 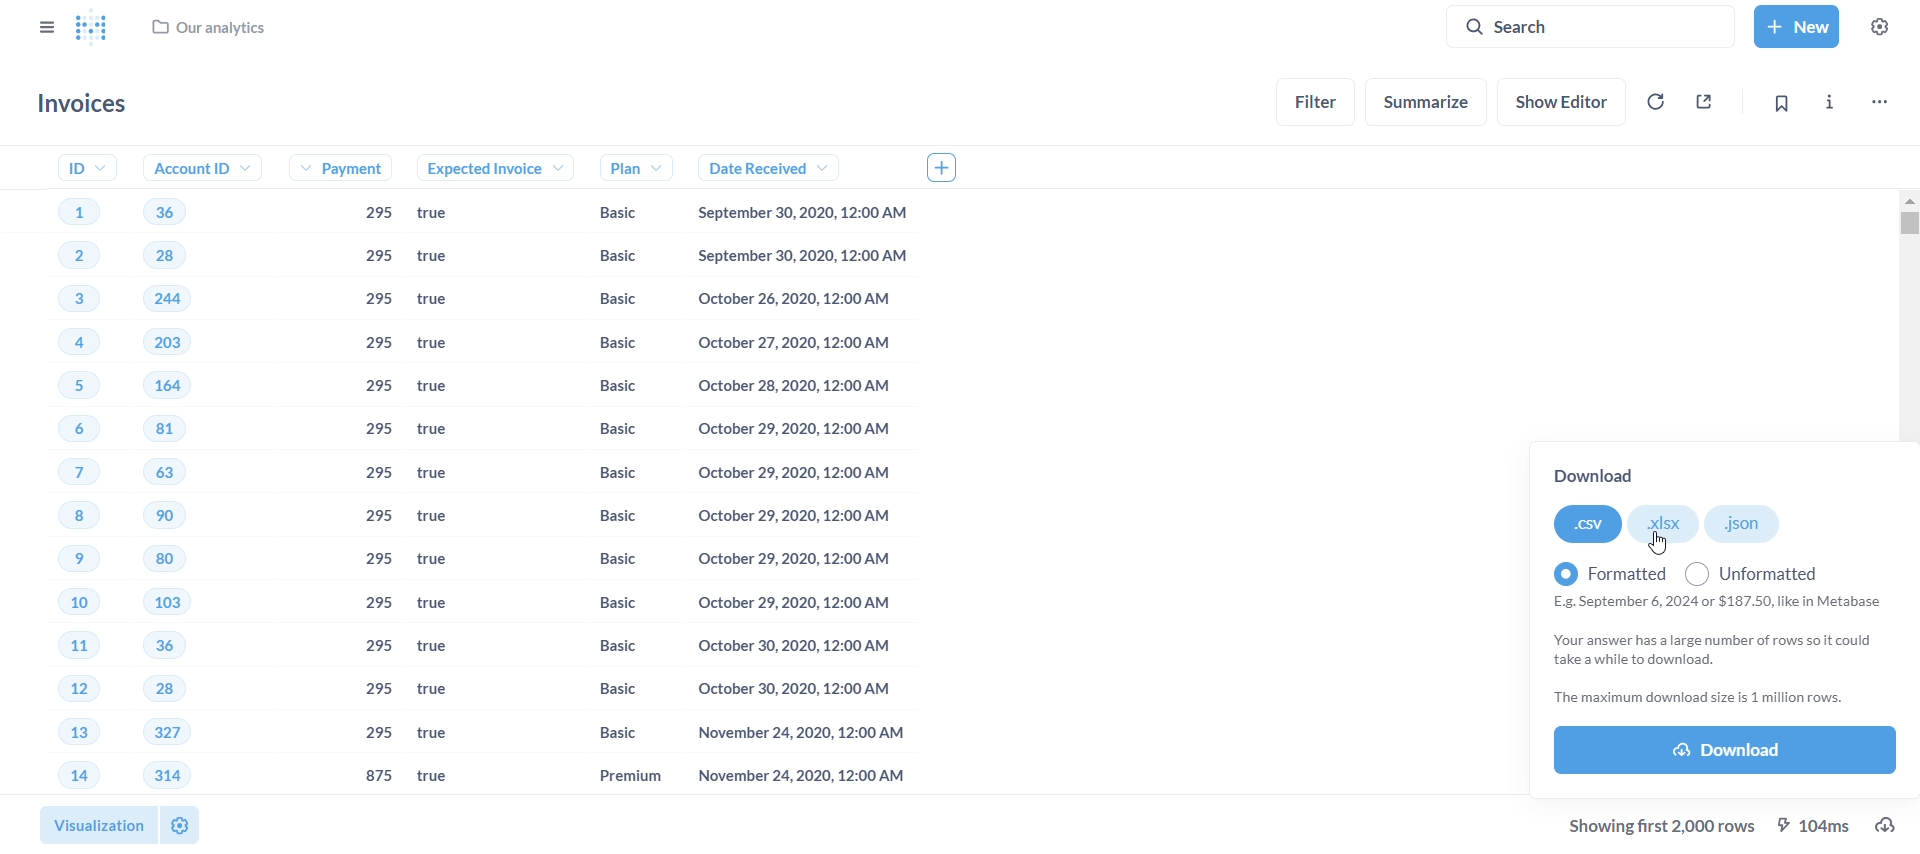 What do you see at coordinates (64, 776) in the screenshot?
I see `14` at bounding box center [64, 776].